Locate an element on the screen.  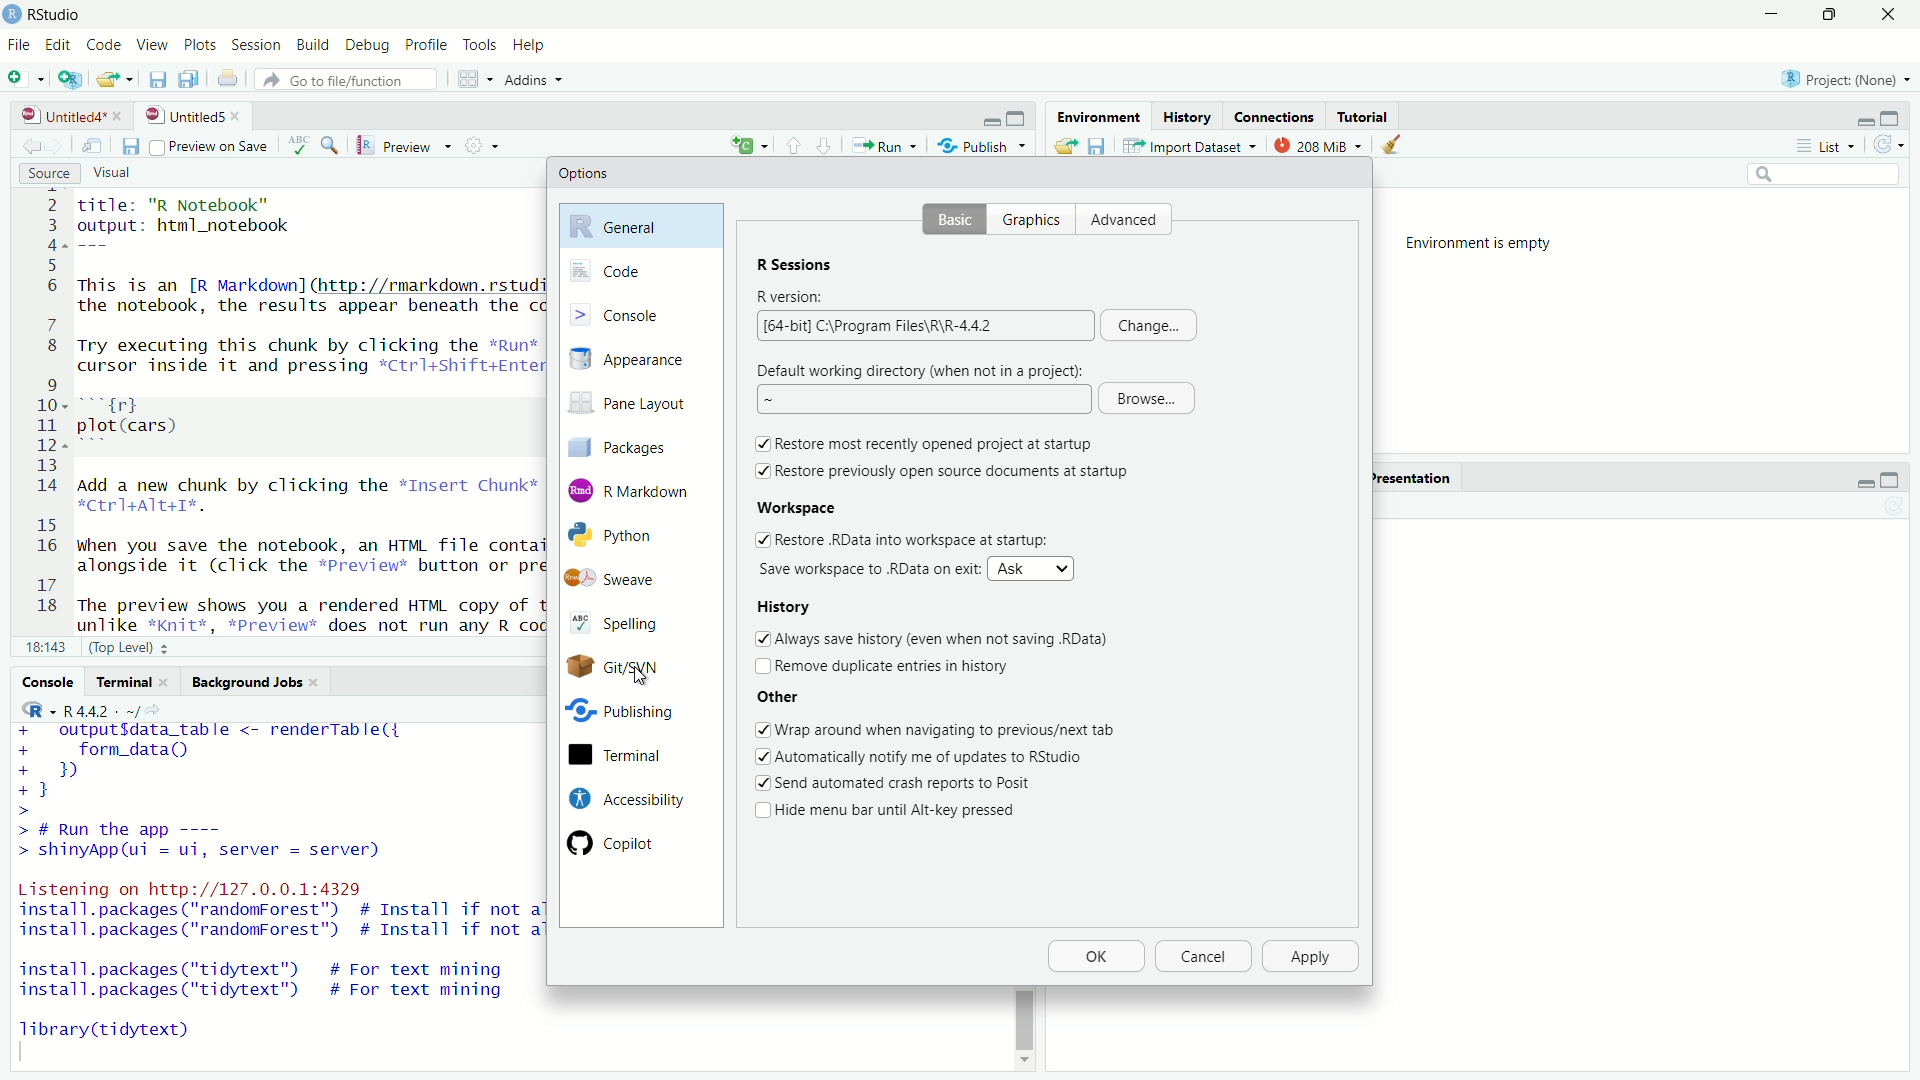
Publish is located at coordinates (982, 144).